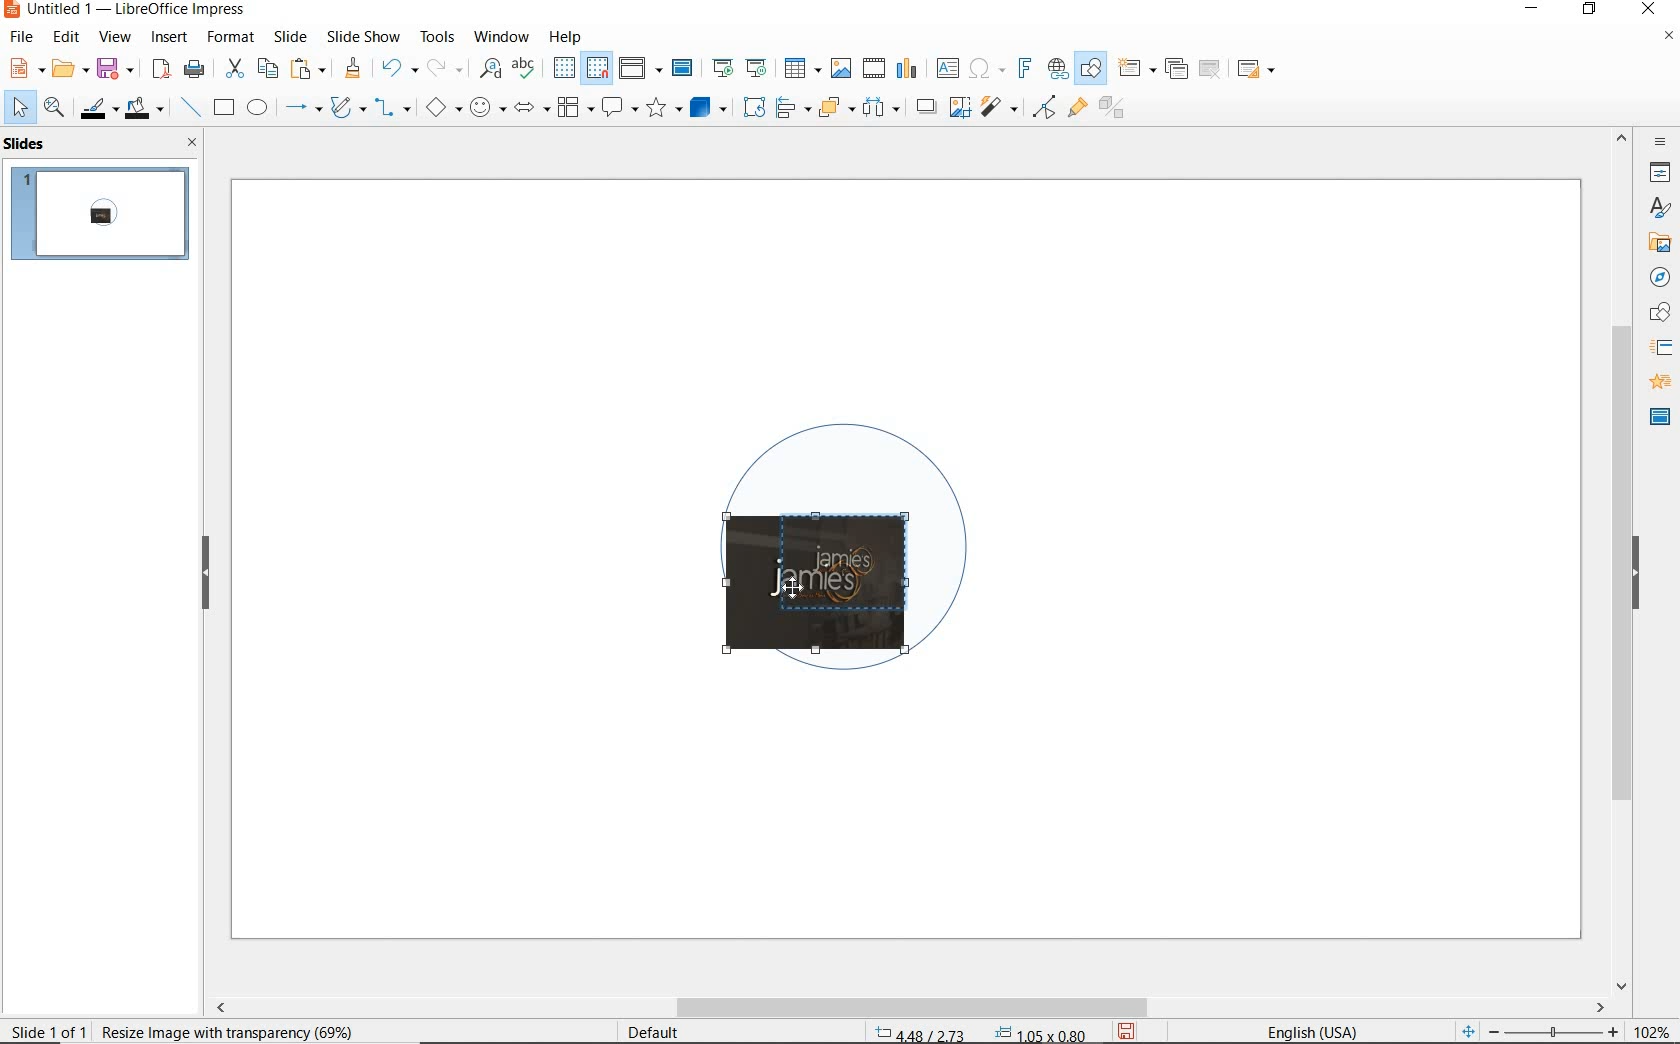  I want to click on close, so click(1648, 10).